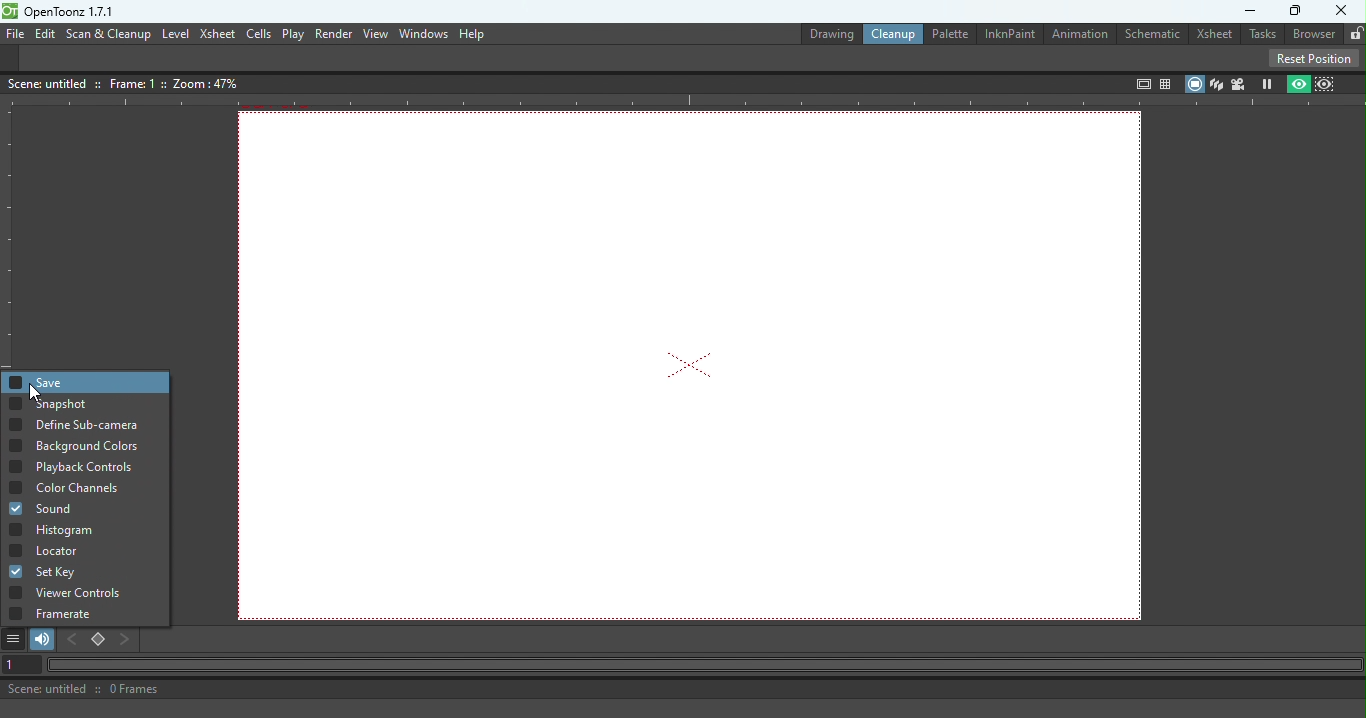  I want to click on Sound, so click(40, 508).